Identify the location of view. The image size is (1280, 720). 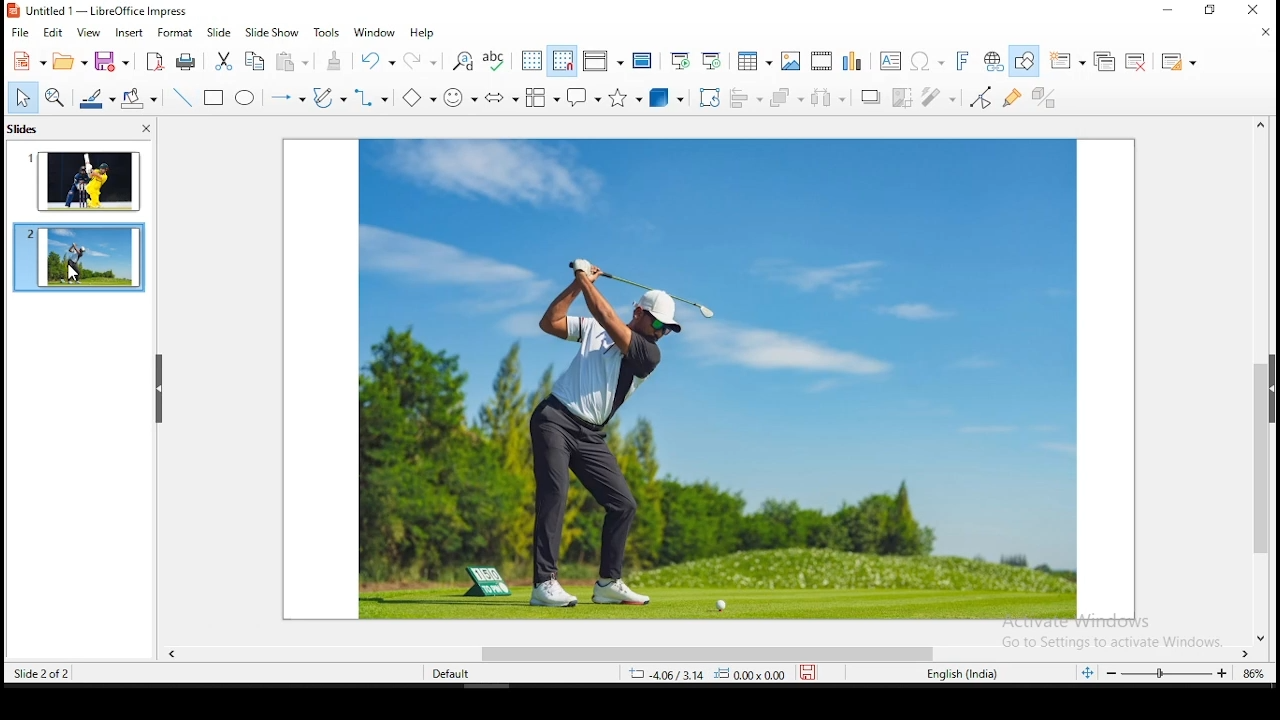
(88, 33).